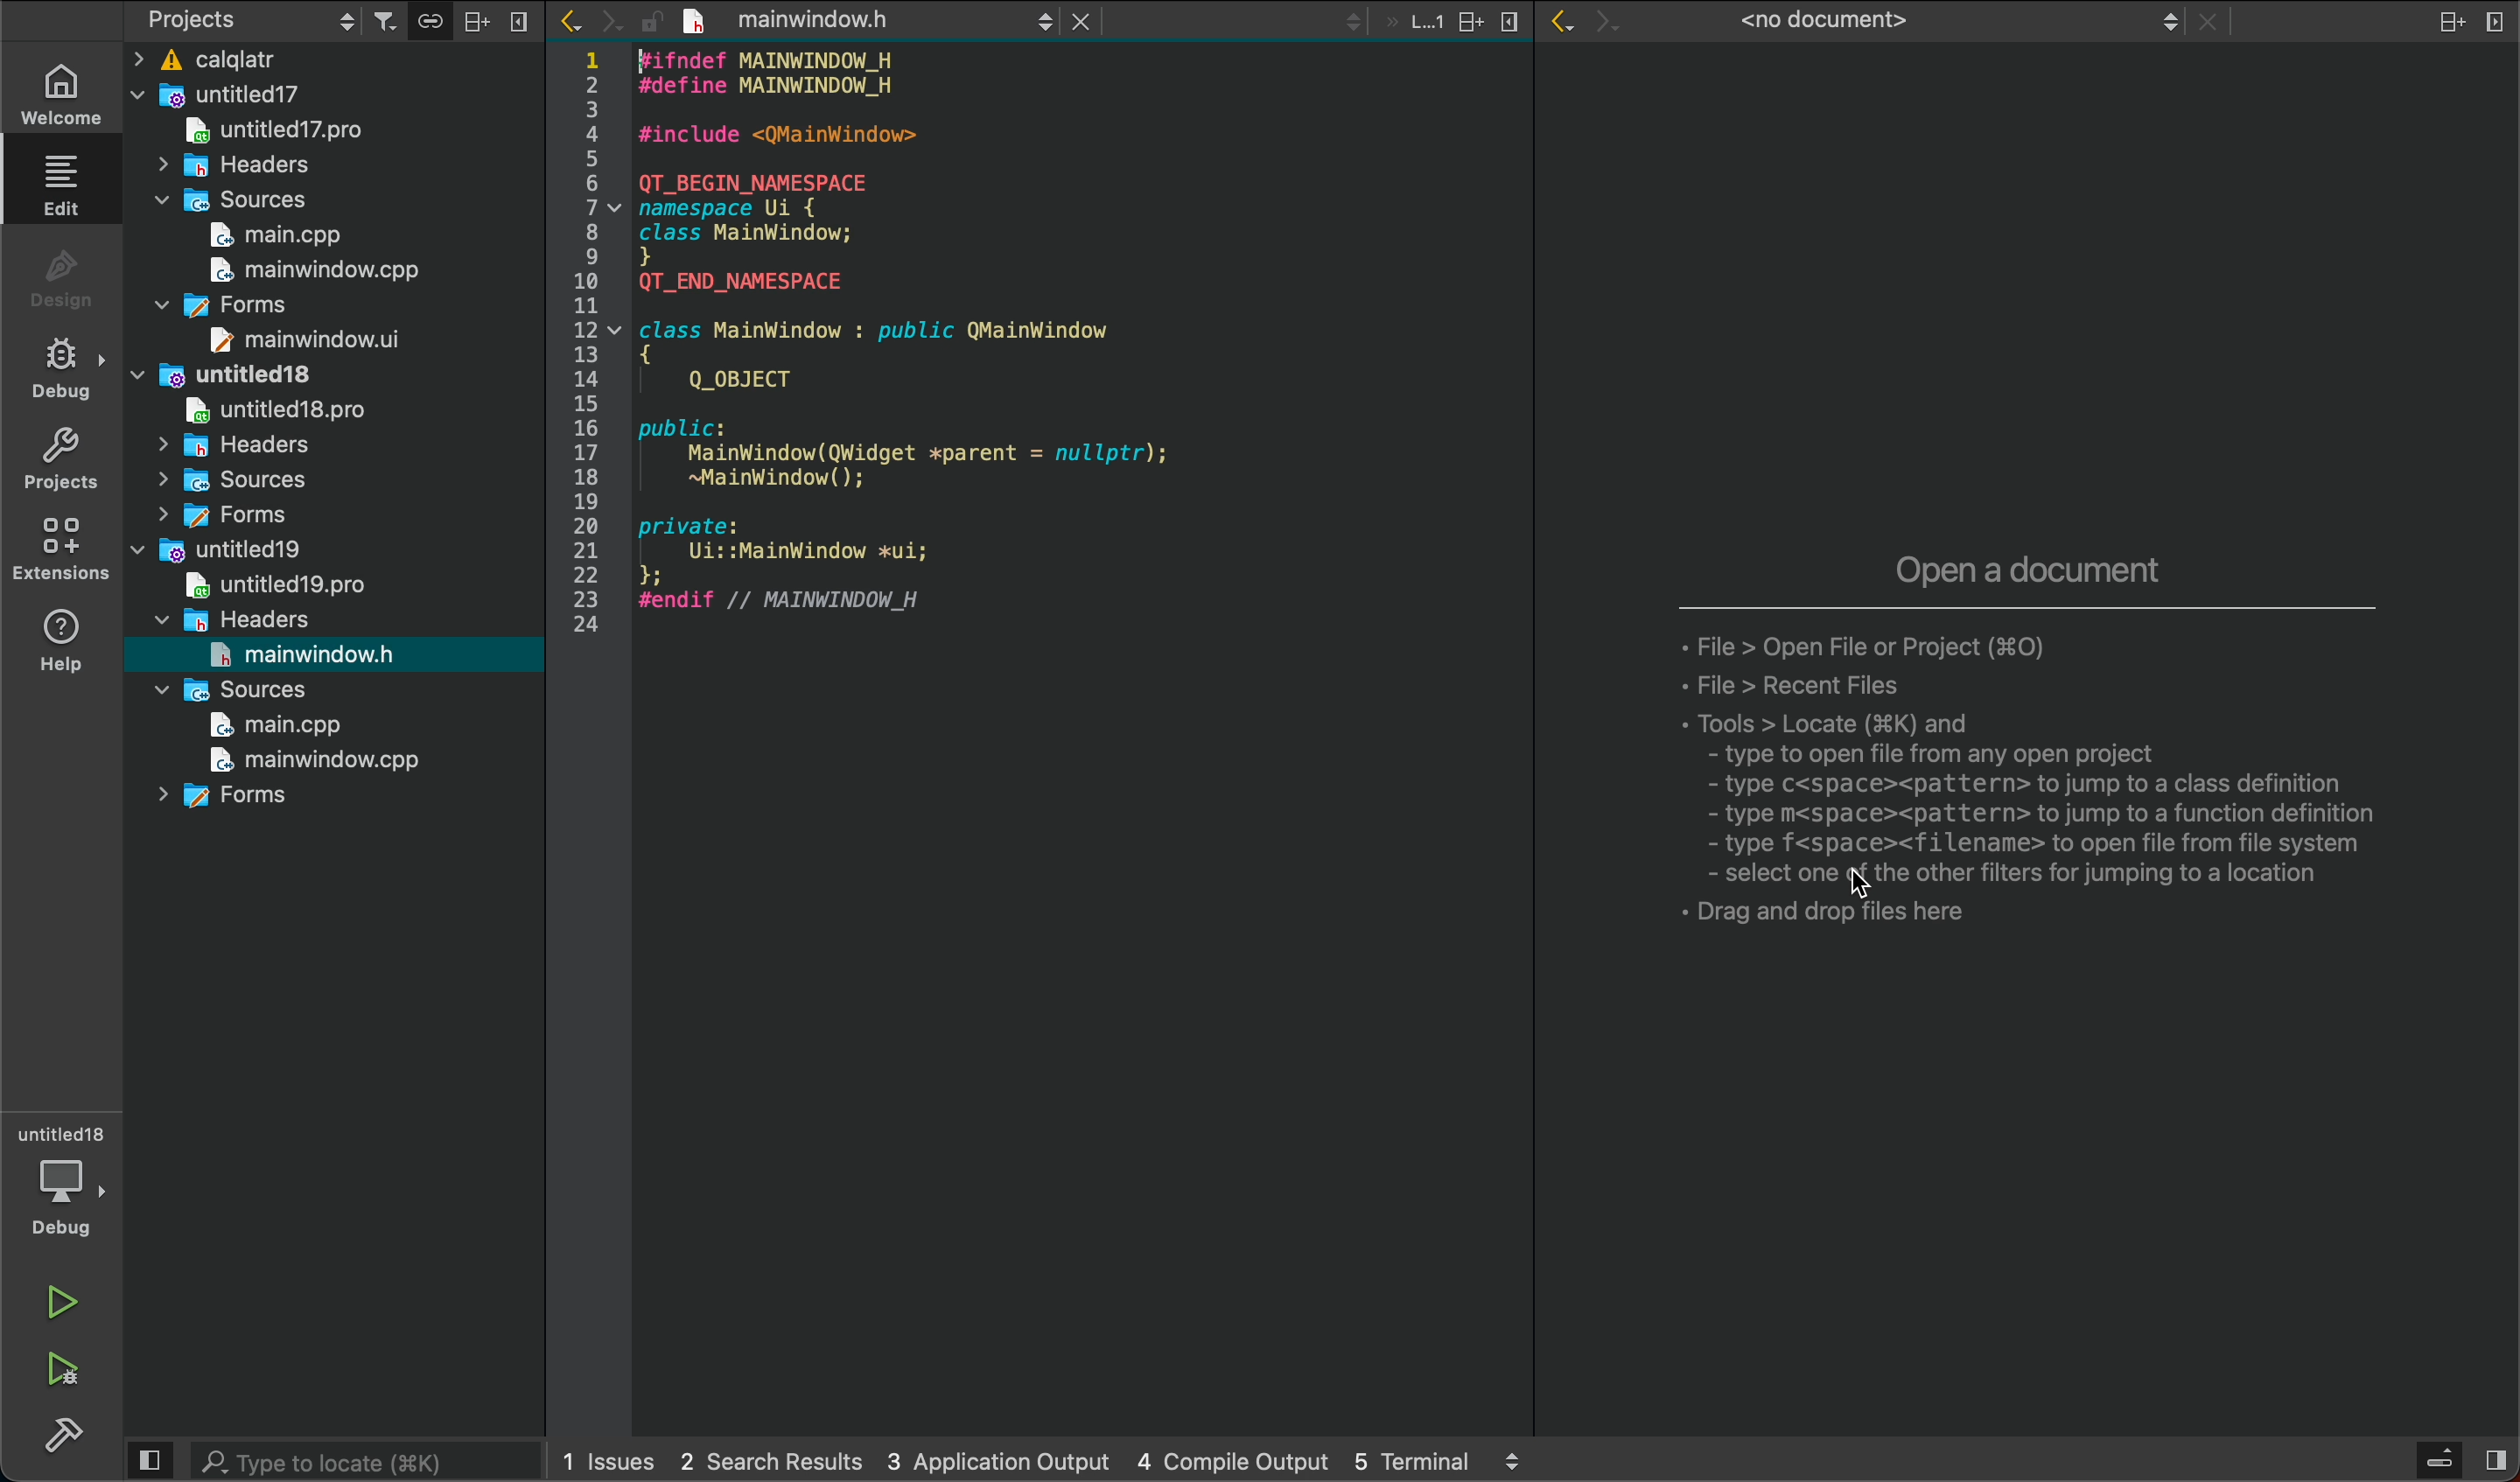  Describe the element at coordinates (316, 762) in the screenshot. I see `mainwindow.cpp` at that location.